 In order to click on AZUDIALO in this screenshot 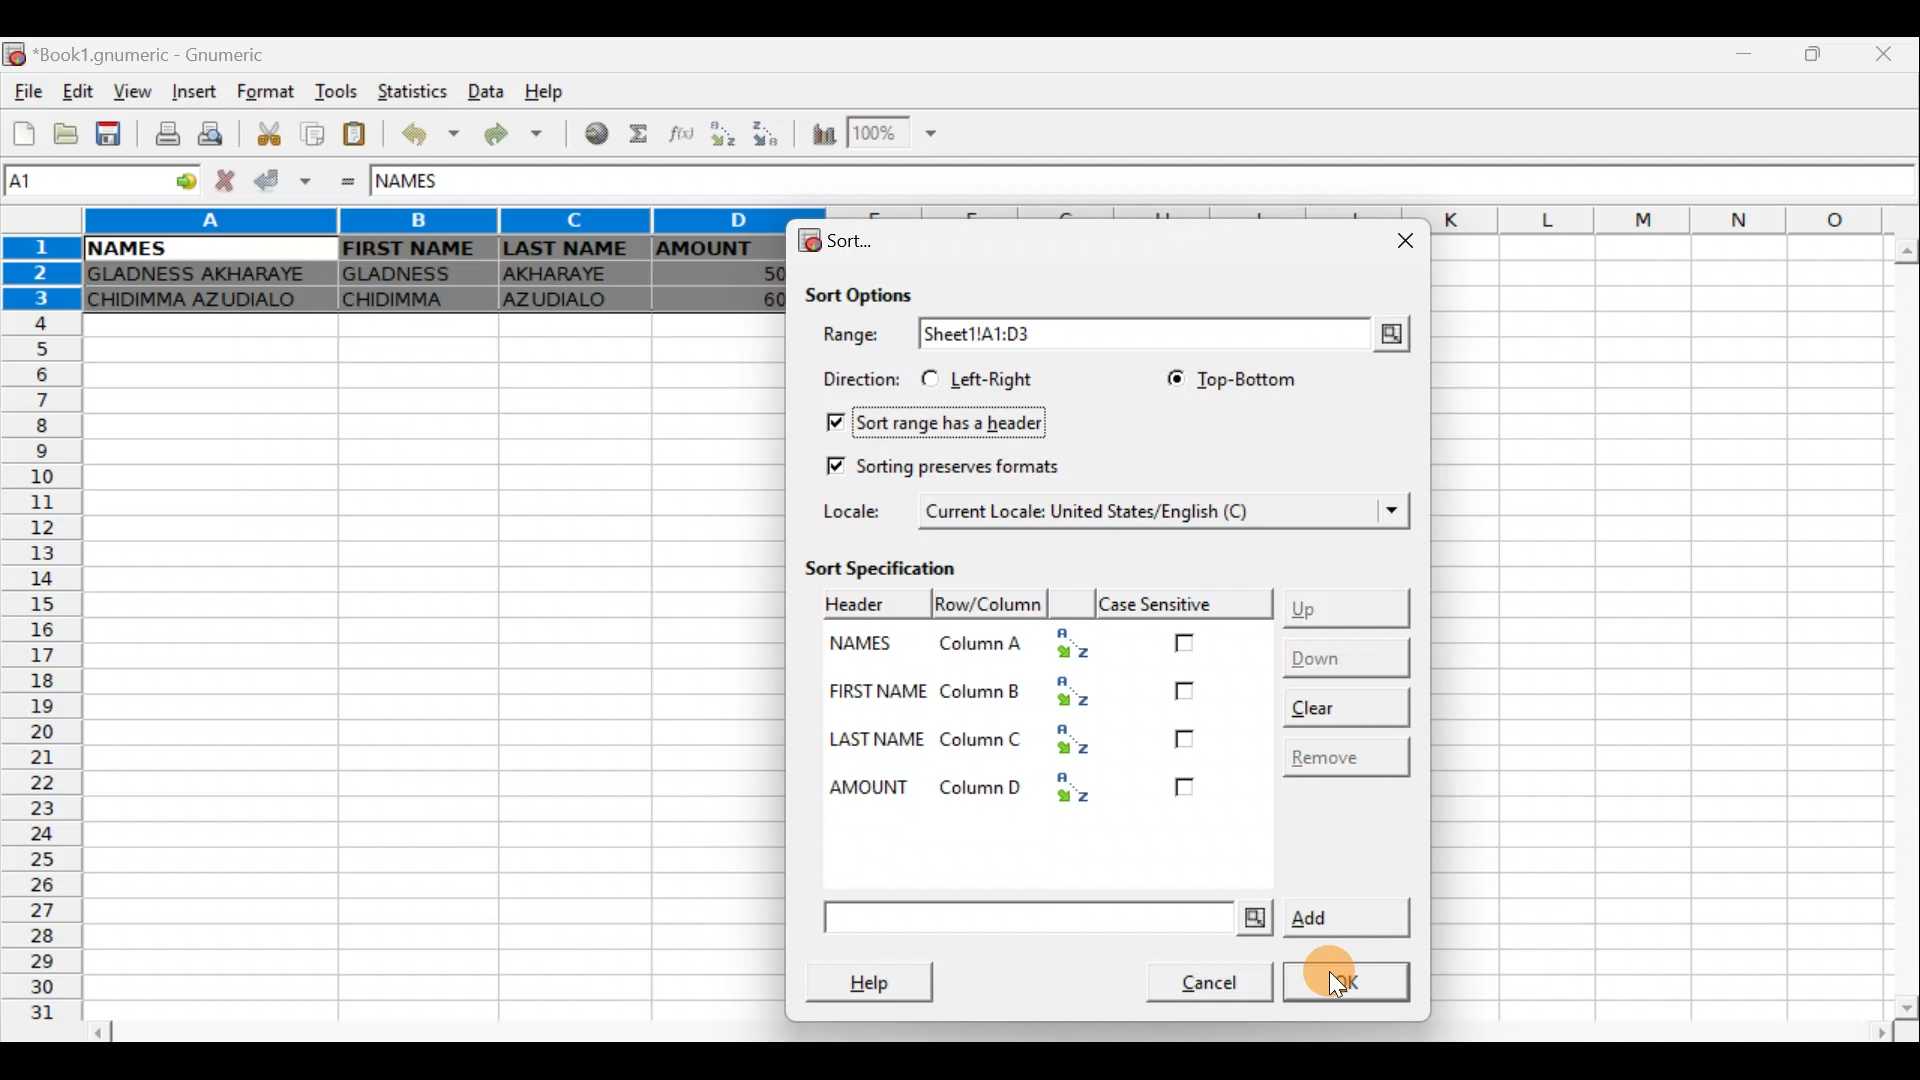, I will do `click(566, 302)`.